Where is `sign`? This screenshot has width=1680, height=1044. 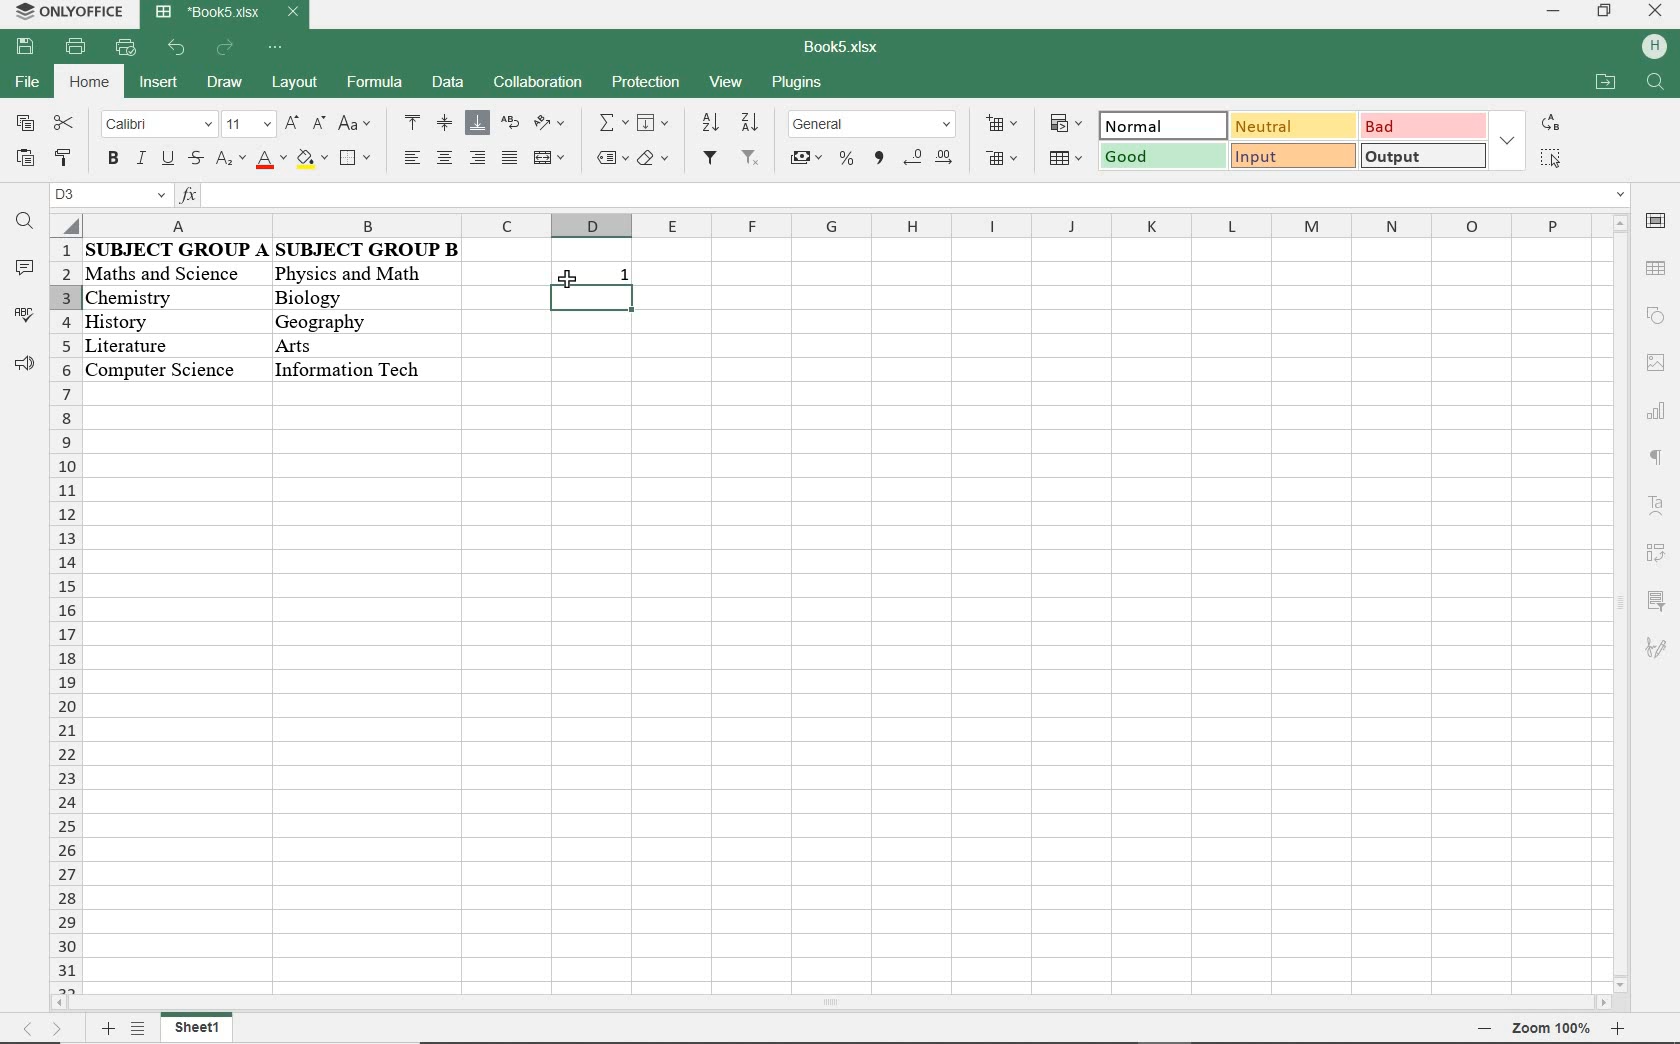 sign is located at coordinates (1655, 226).